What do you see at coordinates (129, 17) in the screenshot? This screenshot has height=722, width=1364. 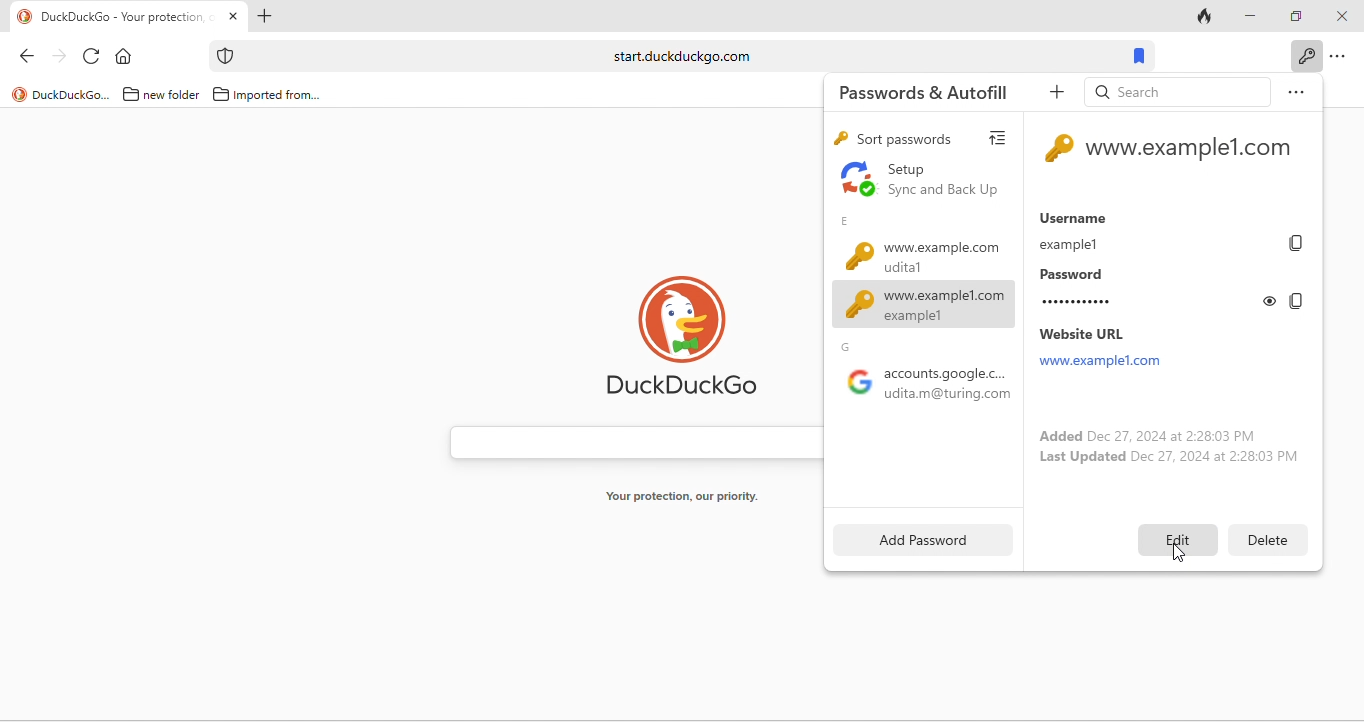 I see `DuckDuckGo - Your protection` at bounding box center [129, 17].